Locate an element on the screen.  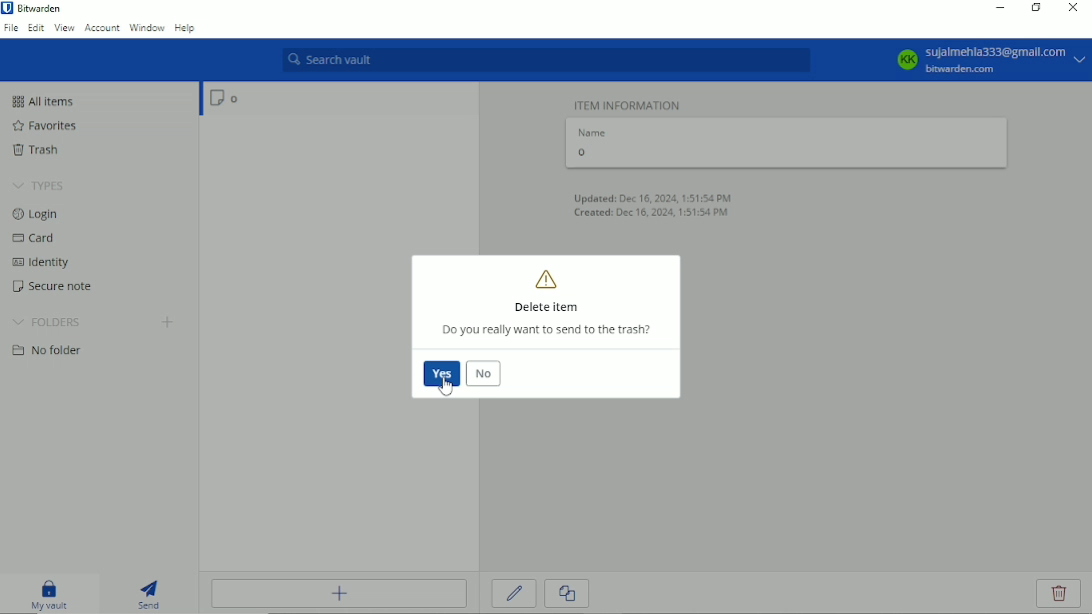
Yes is located at coordinates (442, 373).